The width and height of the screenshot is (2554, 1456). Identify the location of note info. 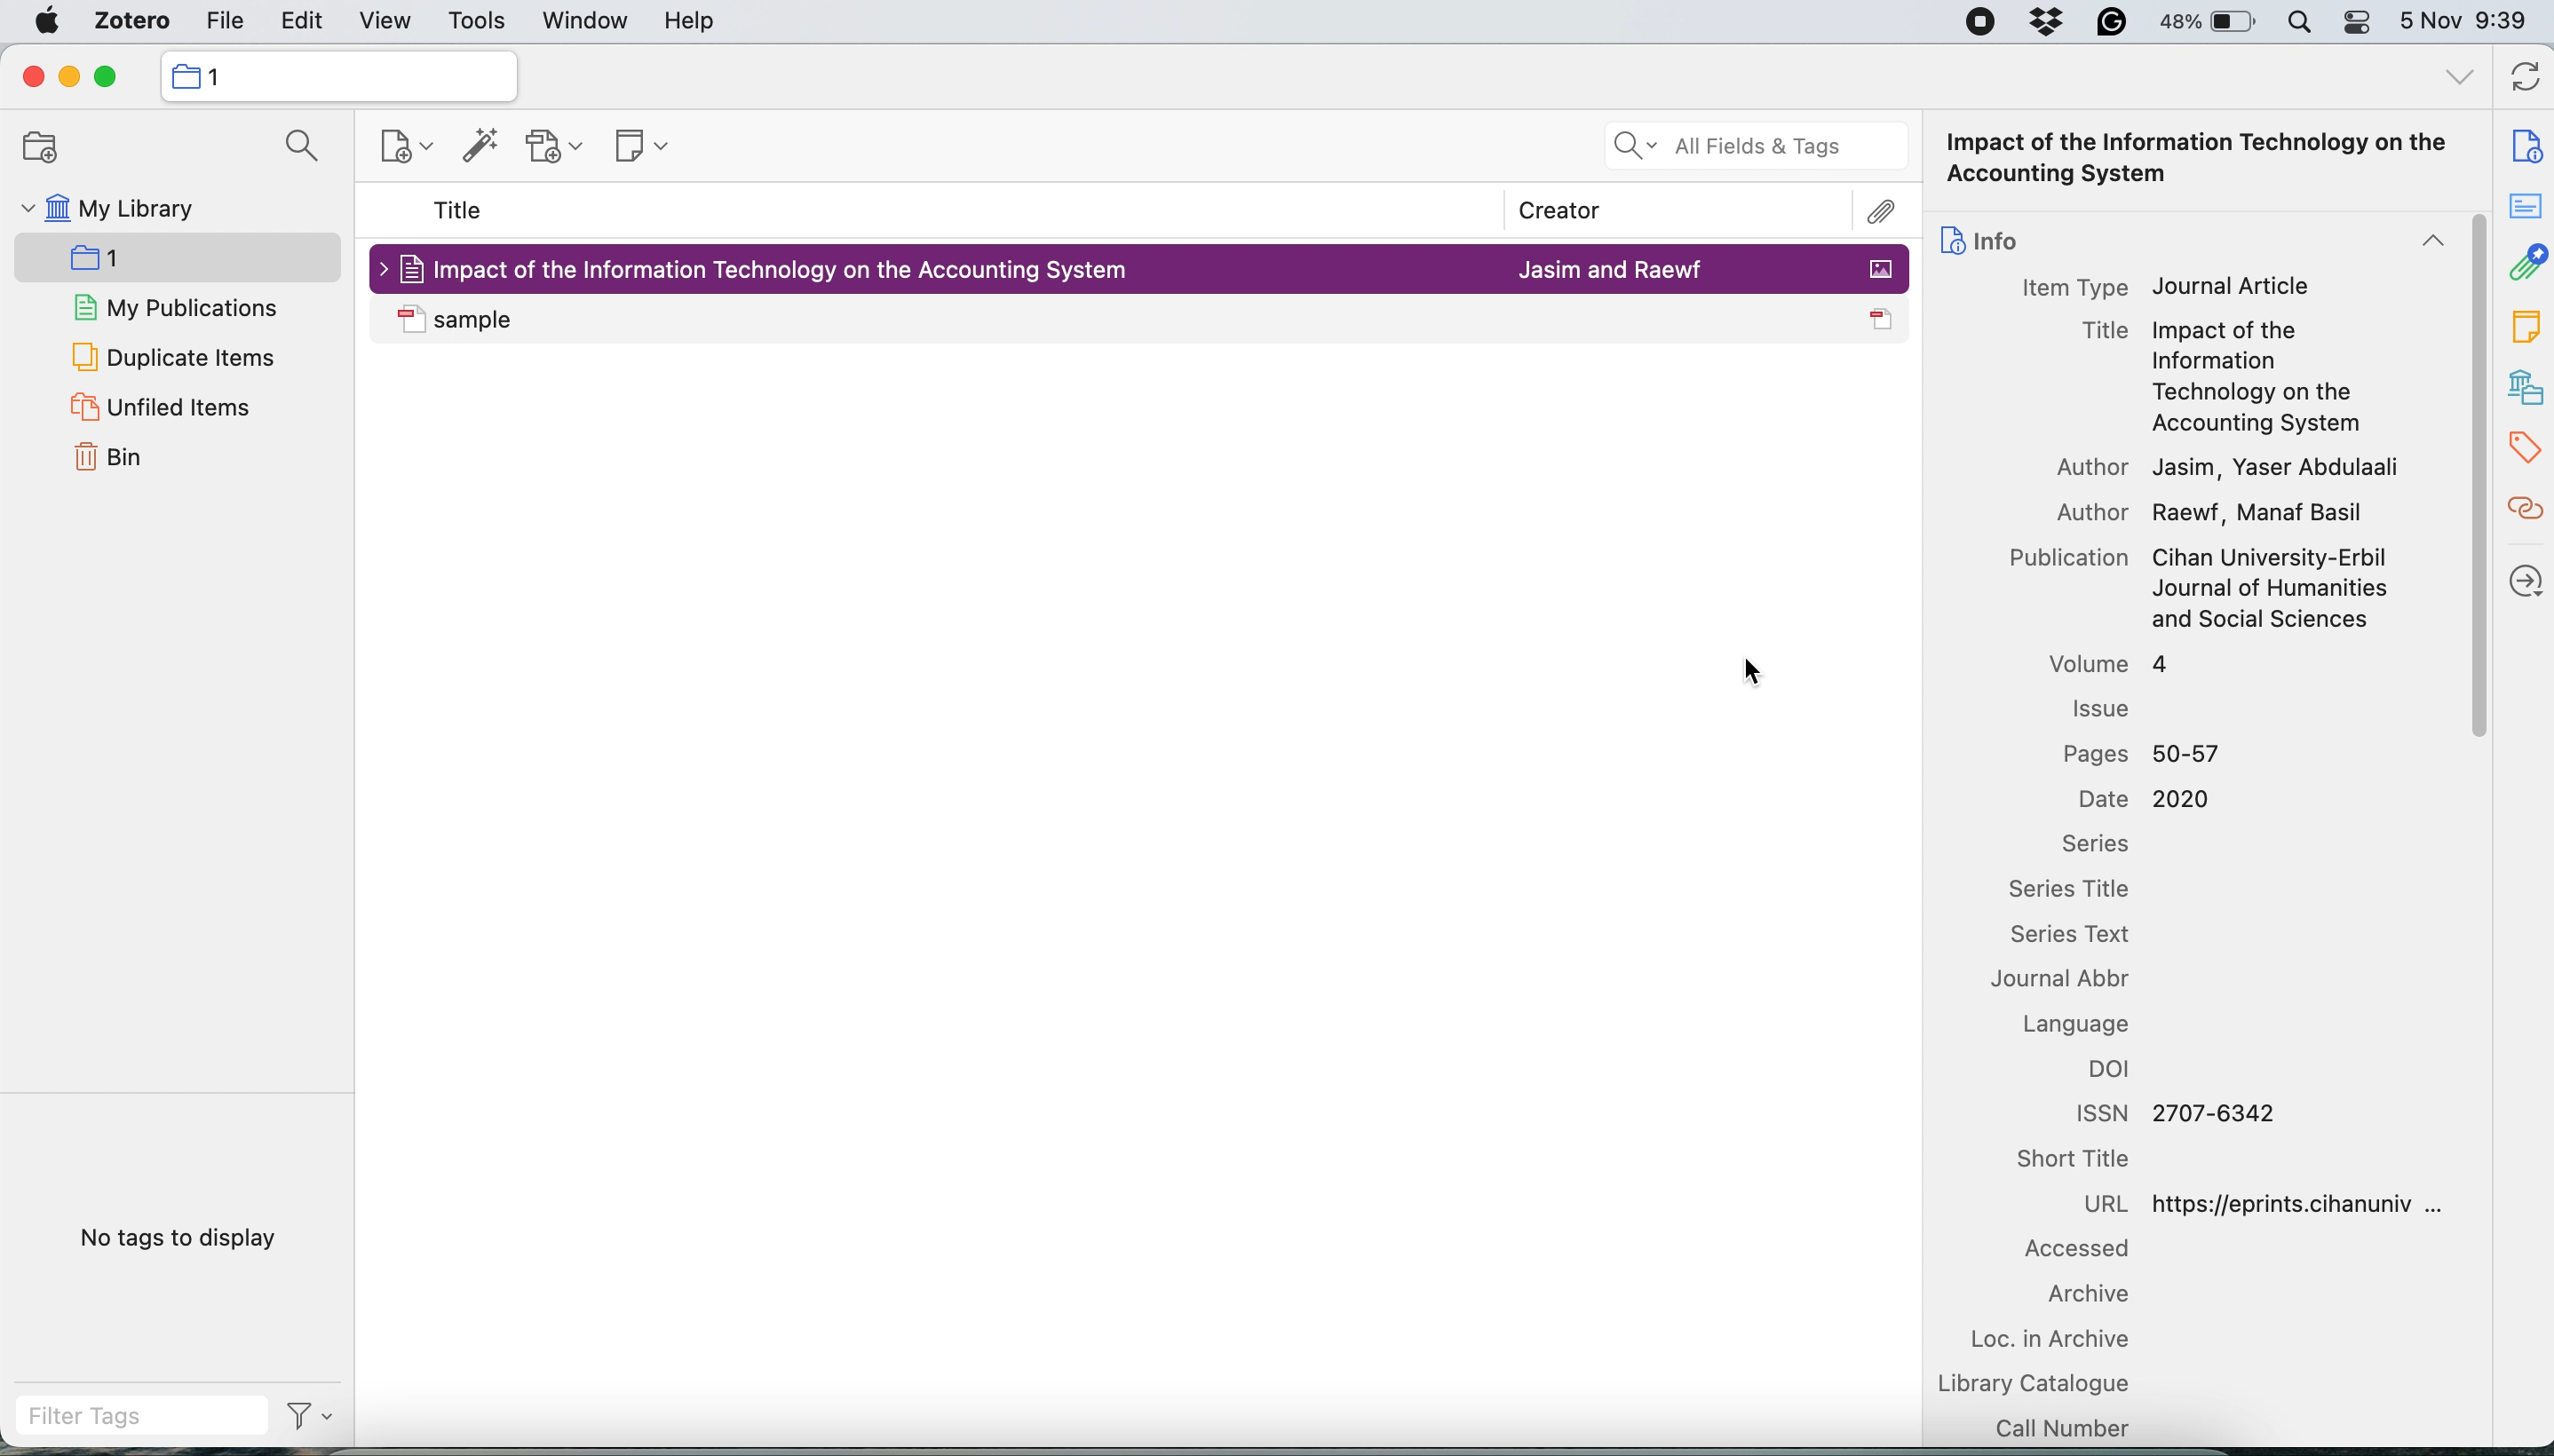
(2527, 144).